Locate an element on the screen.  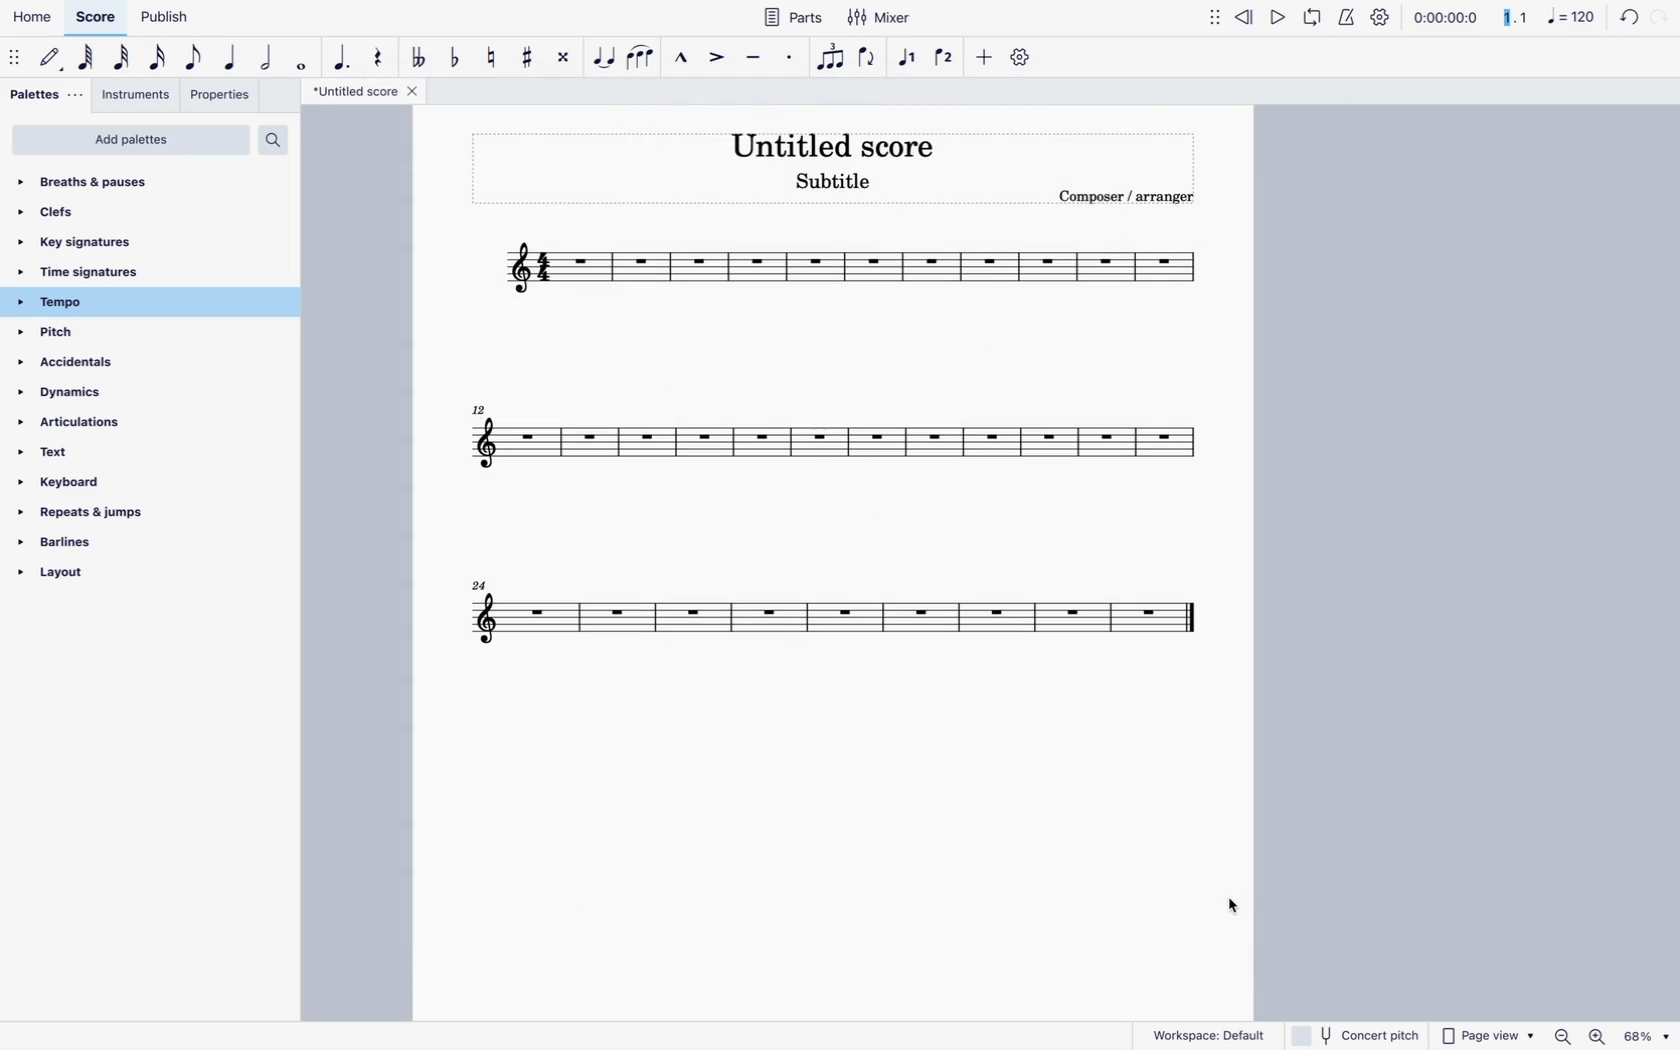
Untitled is located at coordinates (366, 93).